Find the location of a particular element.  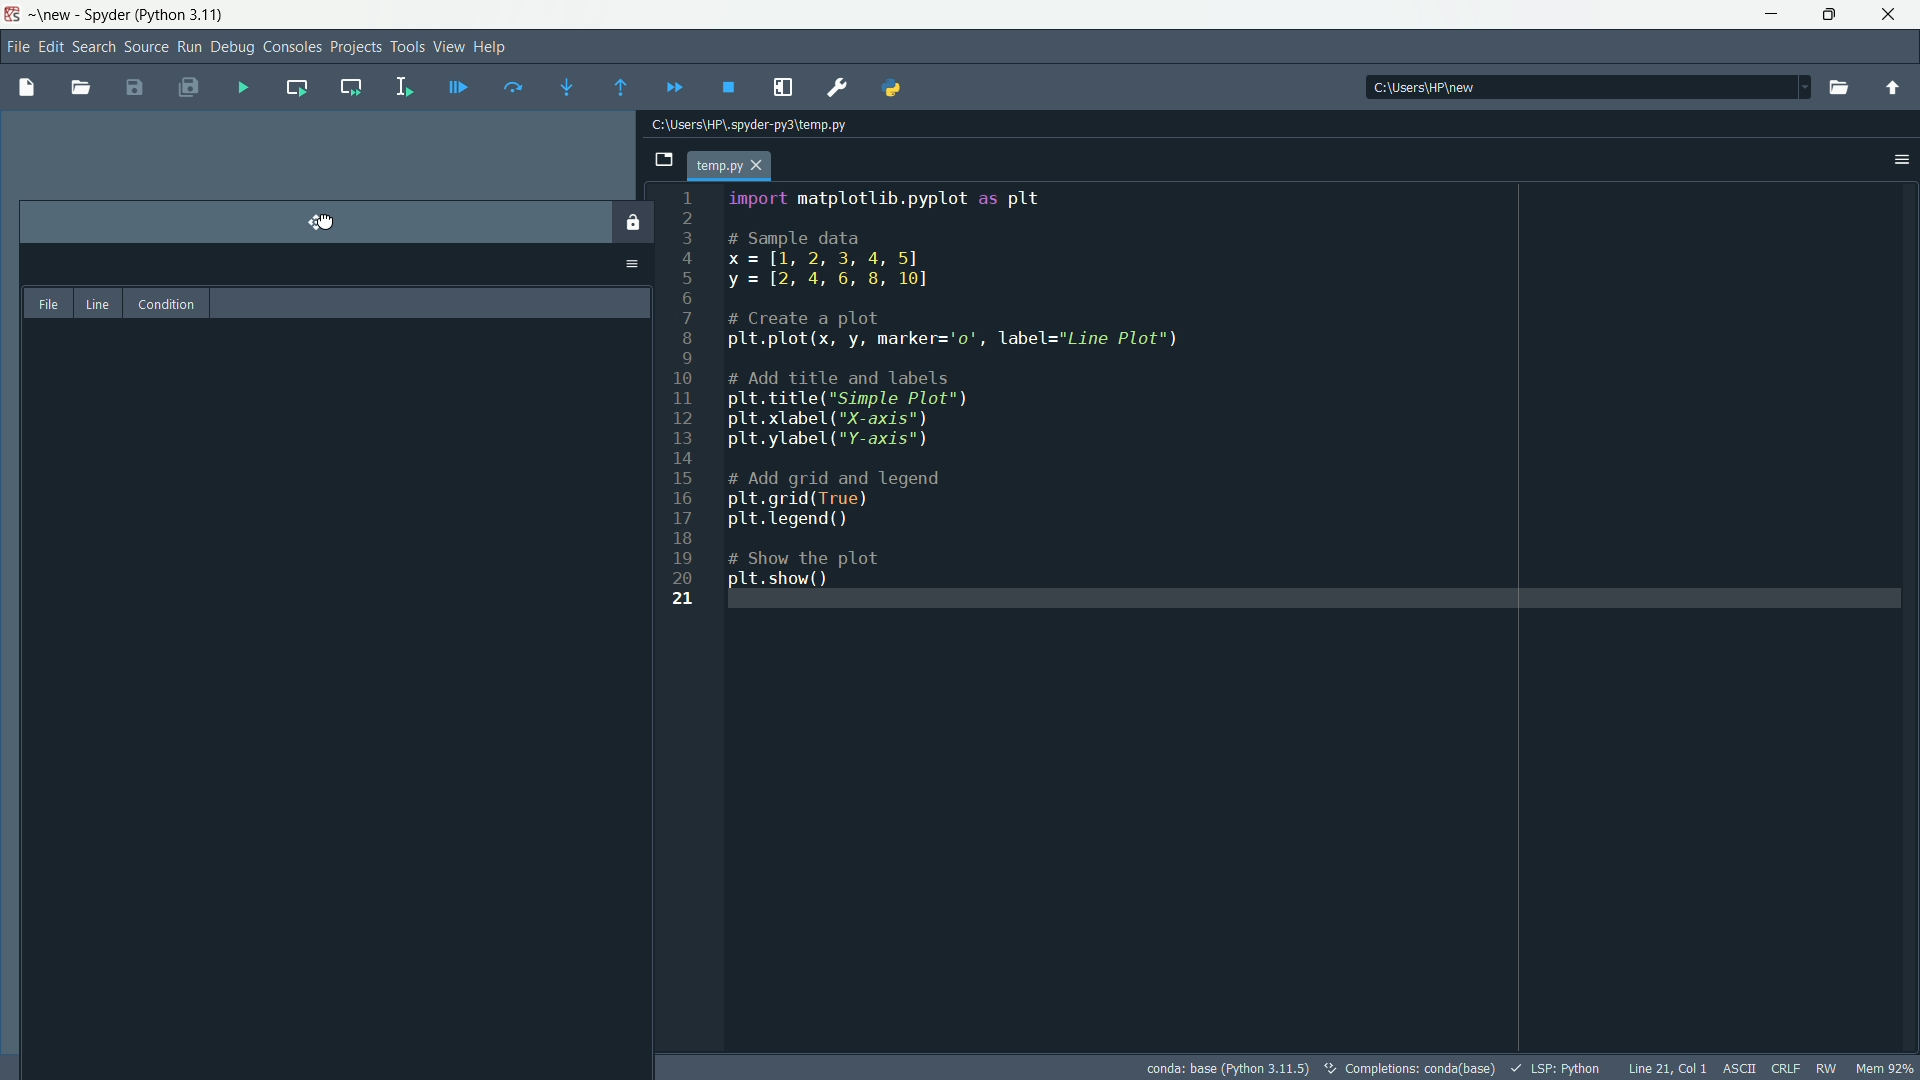

python 3.11 is located at coordinates (184, 13).